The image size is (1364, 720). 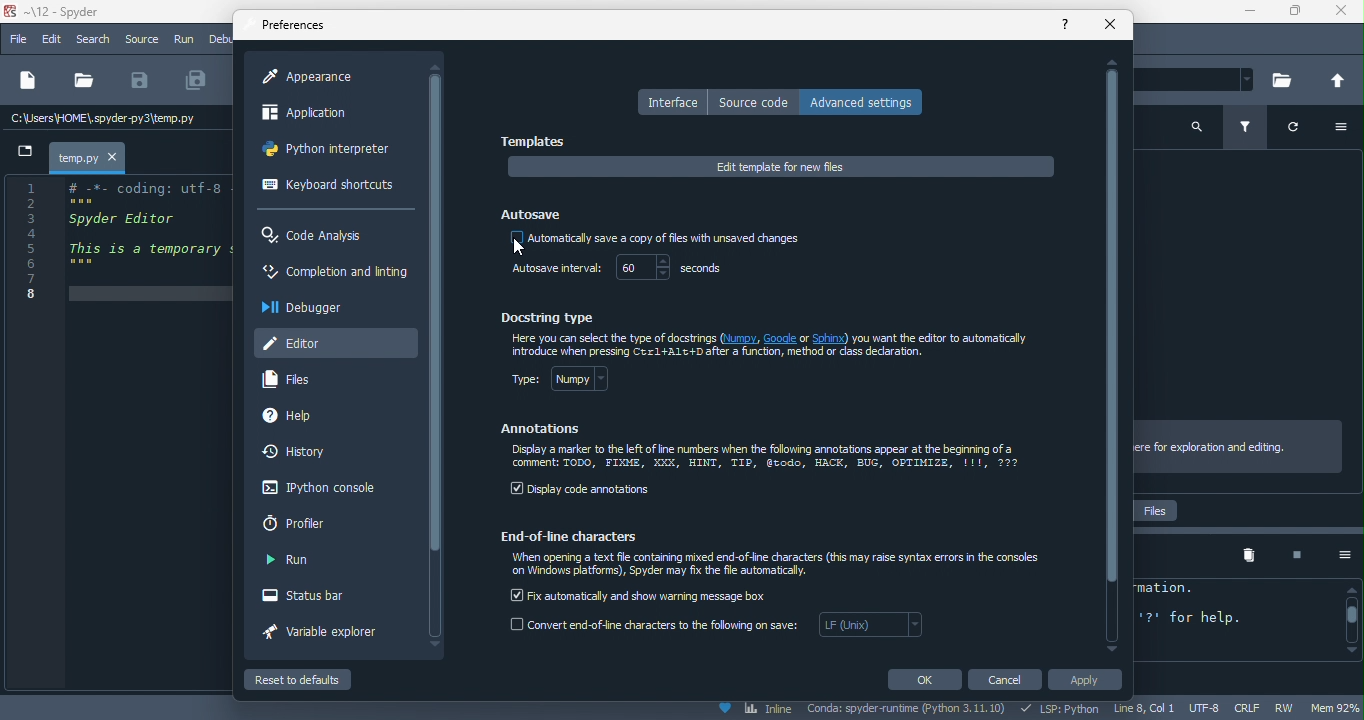 What do you see at coordinates (18, 40) in the screenshot?
I see `file` at bounding box center [18, 40].